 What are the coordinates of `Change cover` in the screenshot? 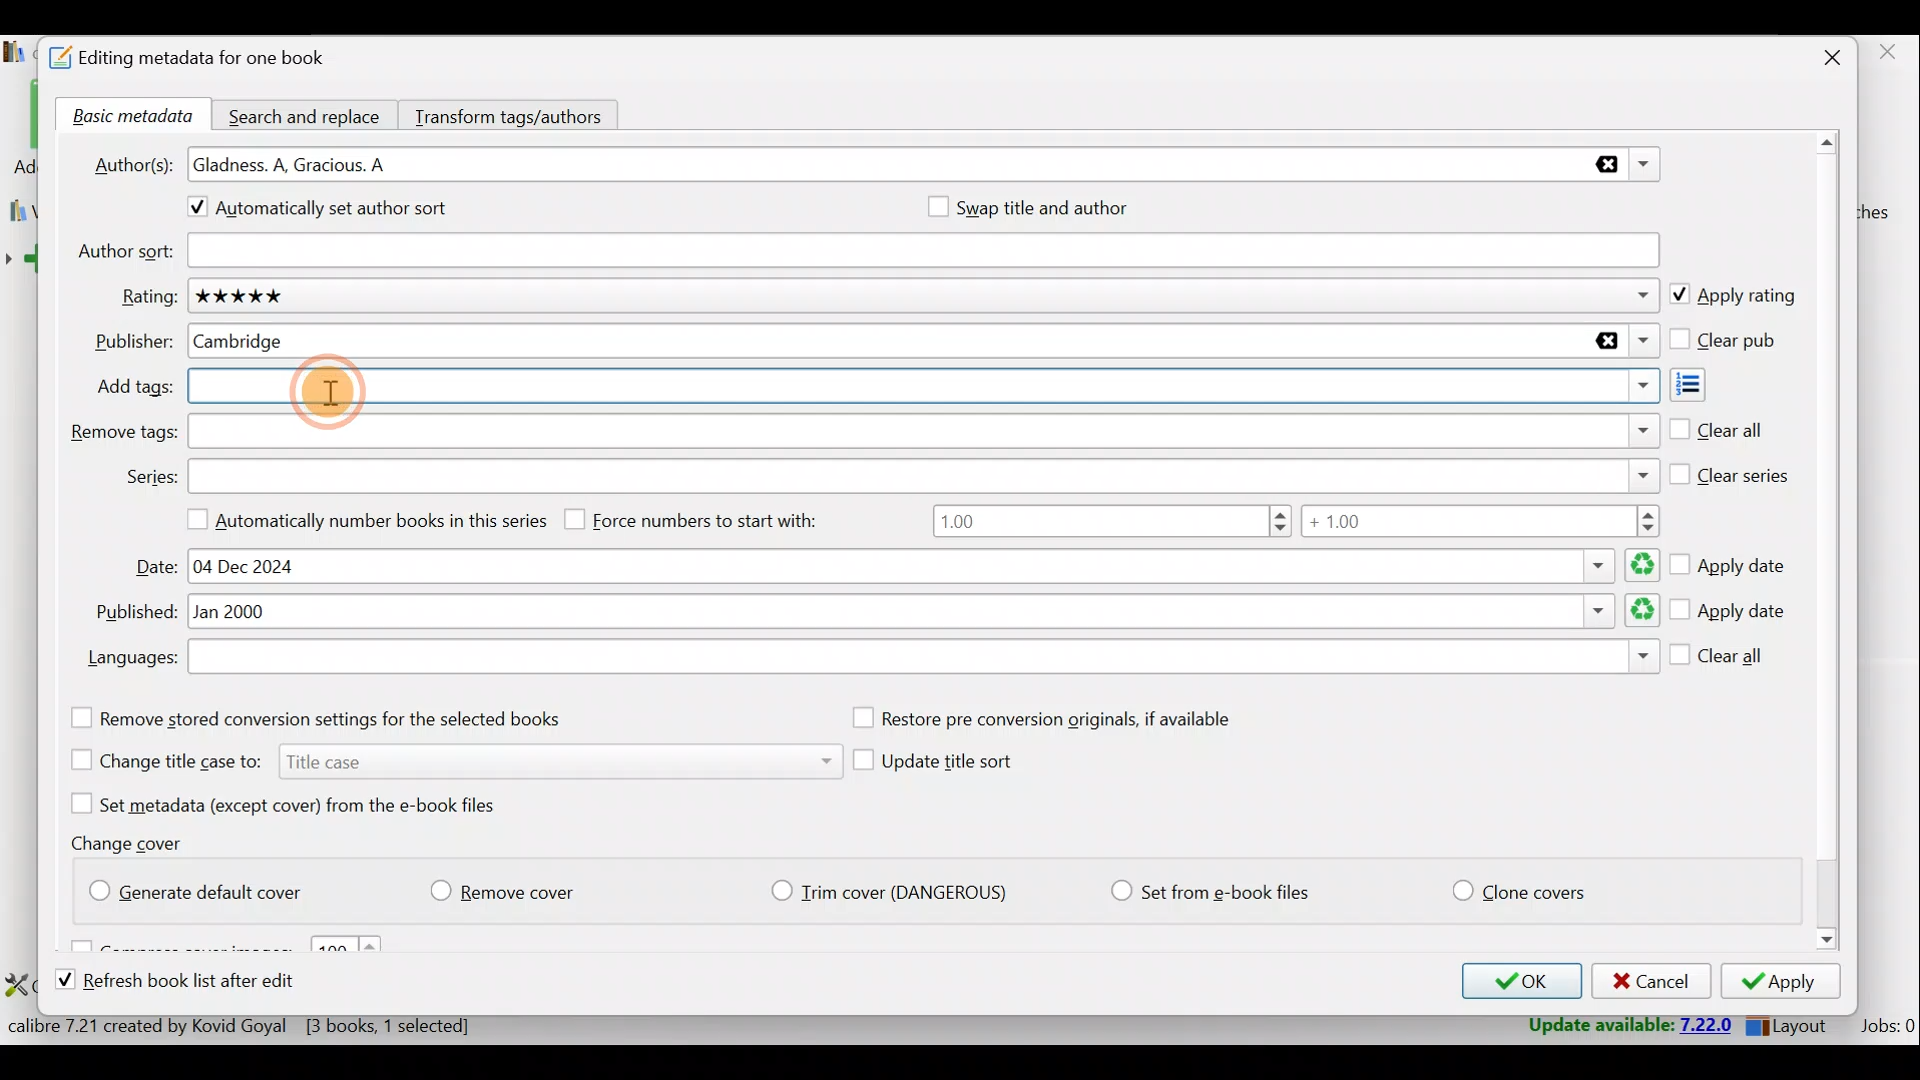 It's located at (134, 842).